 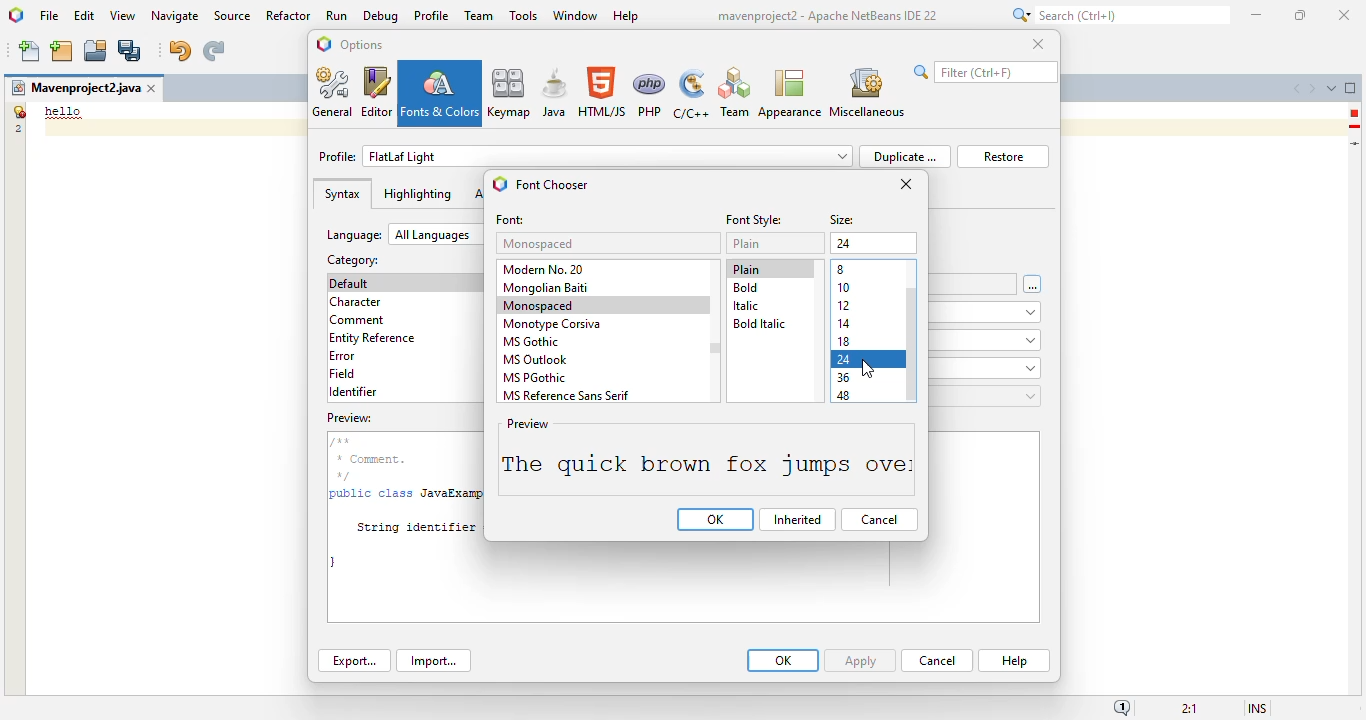 I want to click on MS outllook, so click(x=536, y=360).